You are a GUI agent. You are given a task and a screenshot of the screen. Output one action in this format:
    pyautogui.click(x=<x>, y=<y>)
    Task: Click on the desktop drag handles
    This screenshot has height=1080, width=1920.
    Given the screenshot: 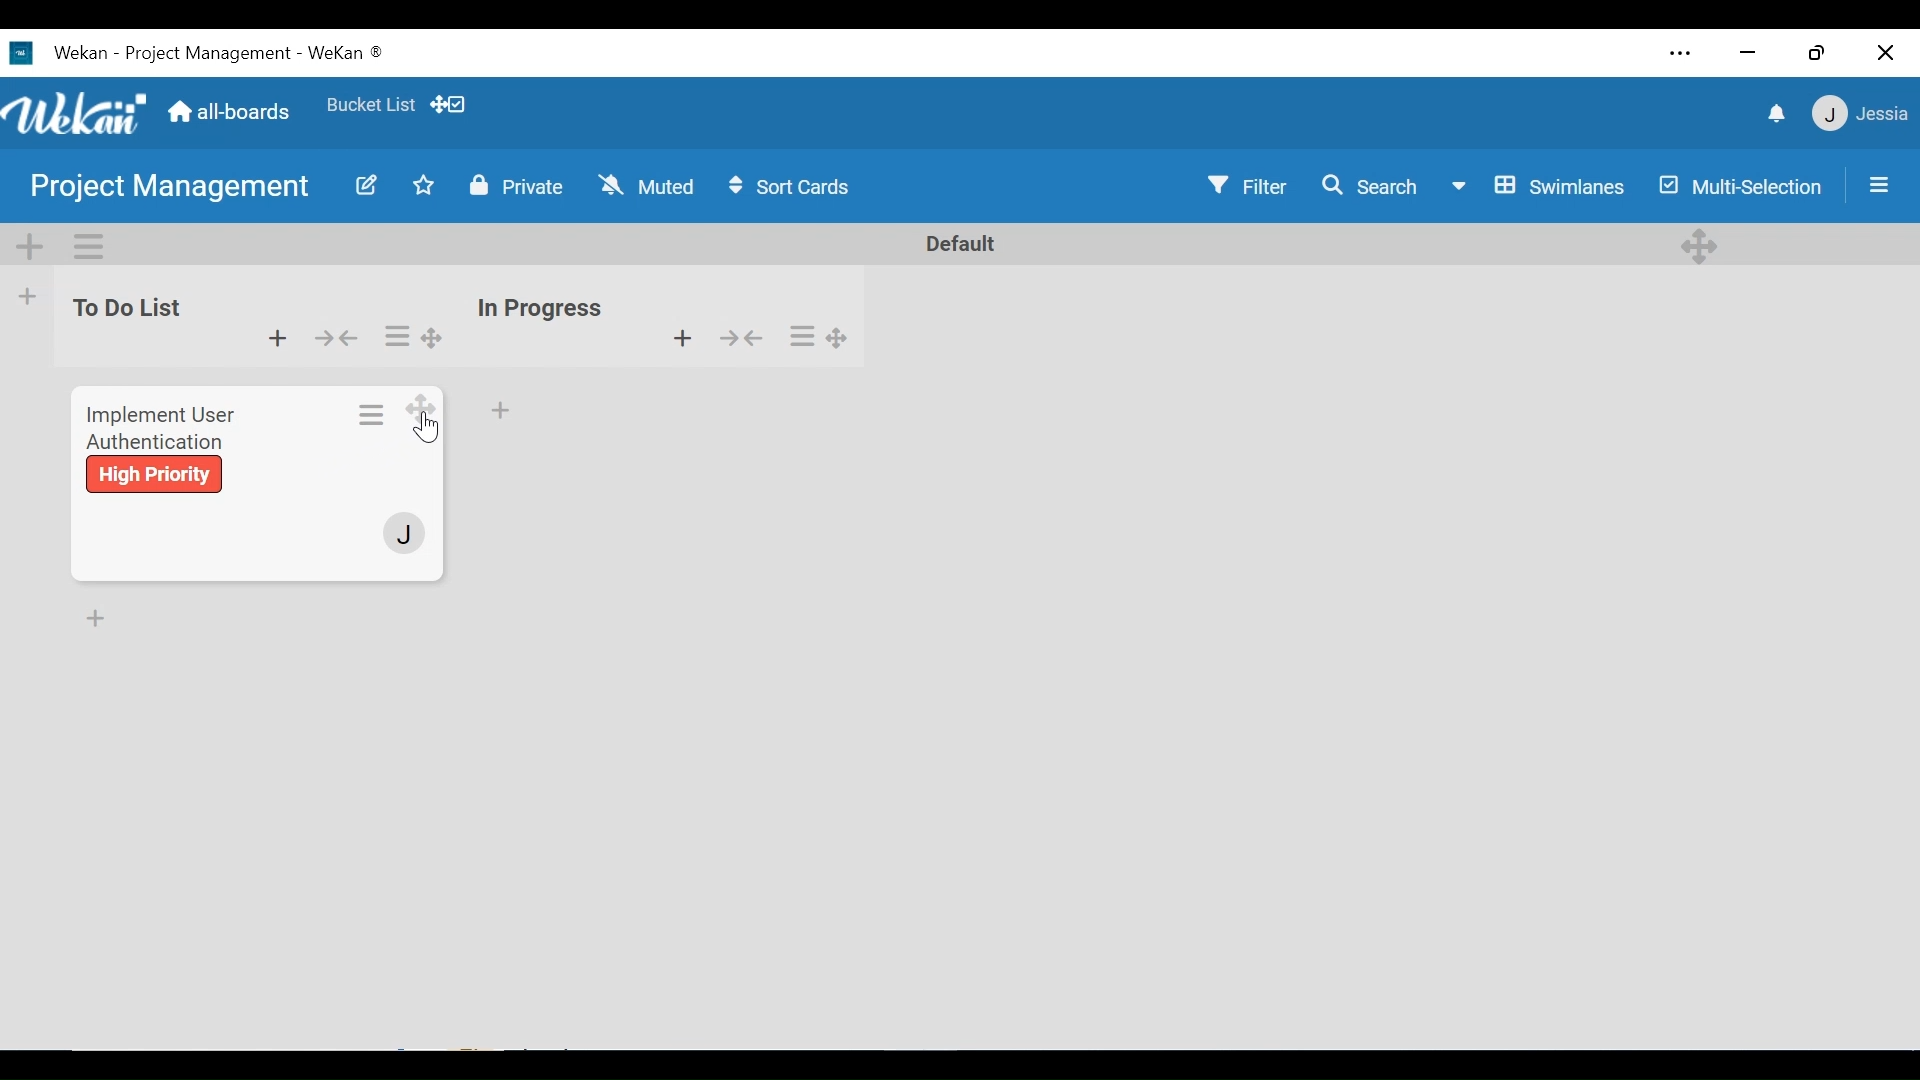 What is the action you would take?
    pyautogui.click(x=1698, y=247)
    